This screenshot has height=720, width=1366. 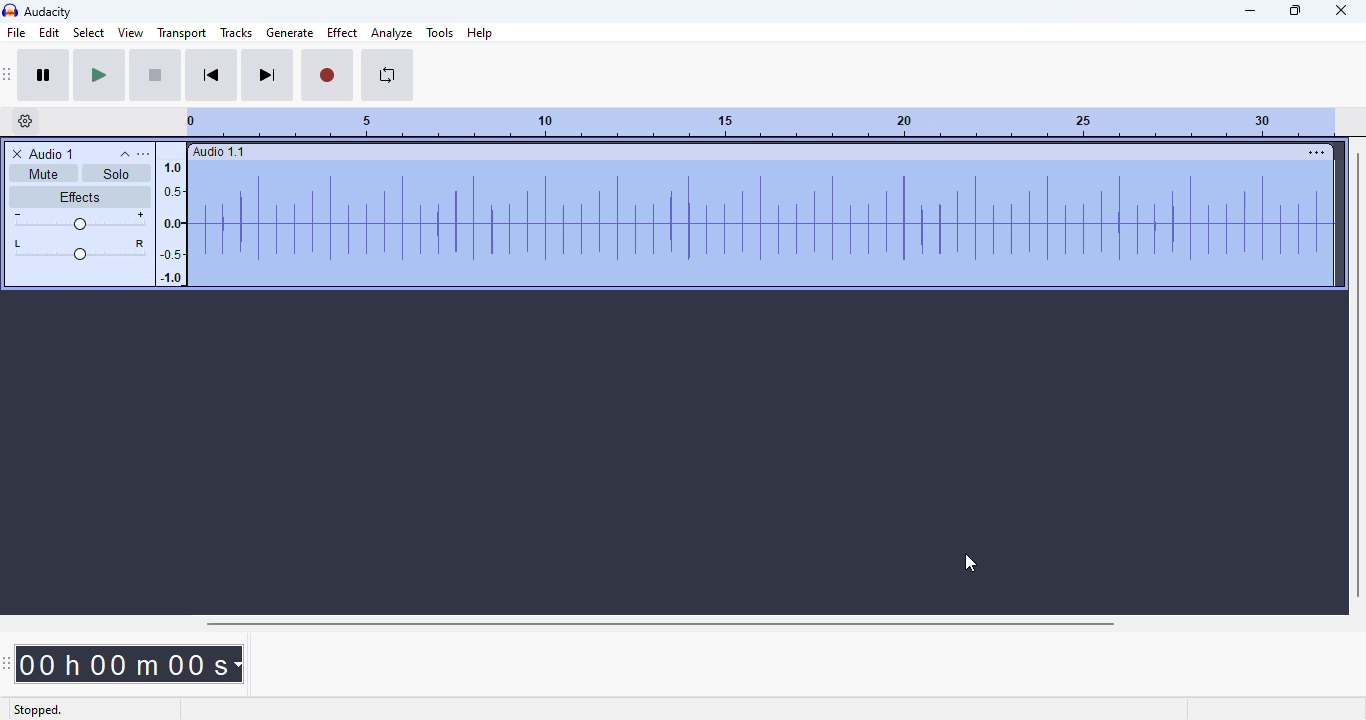 I want to click on logo, so click(x=10, y=10).